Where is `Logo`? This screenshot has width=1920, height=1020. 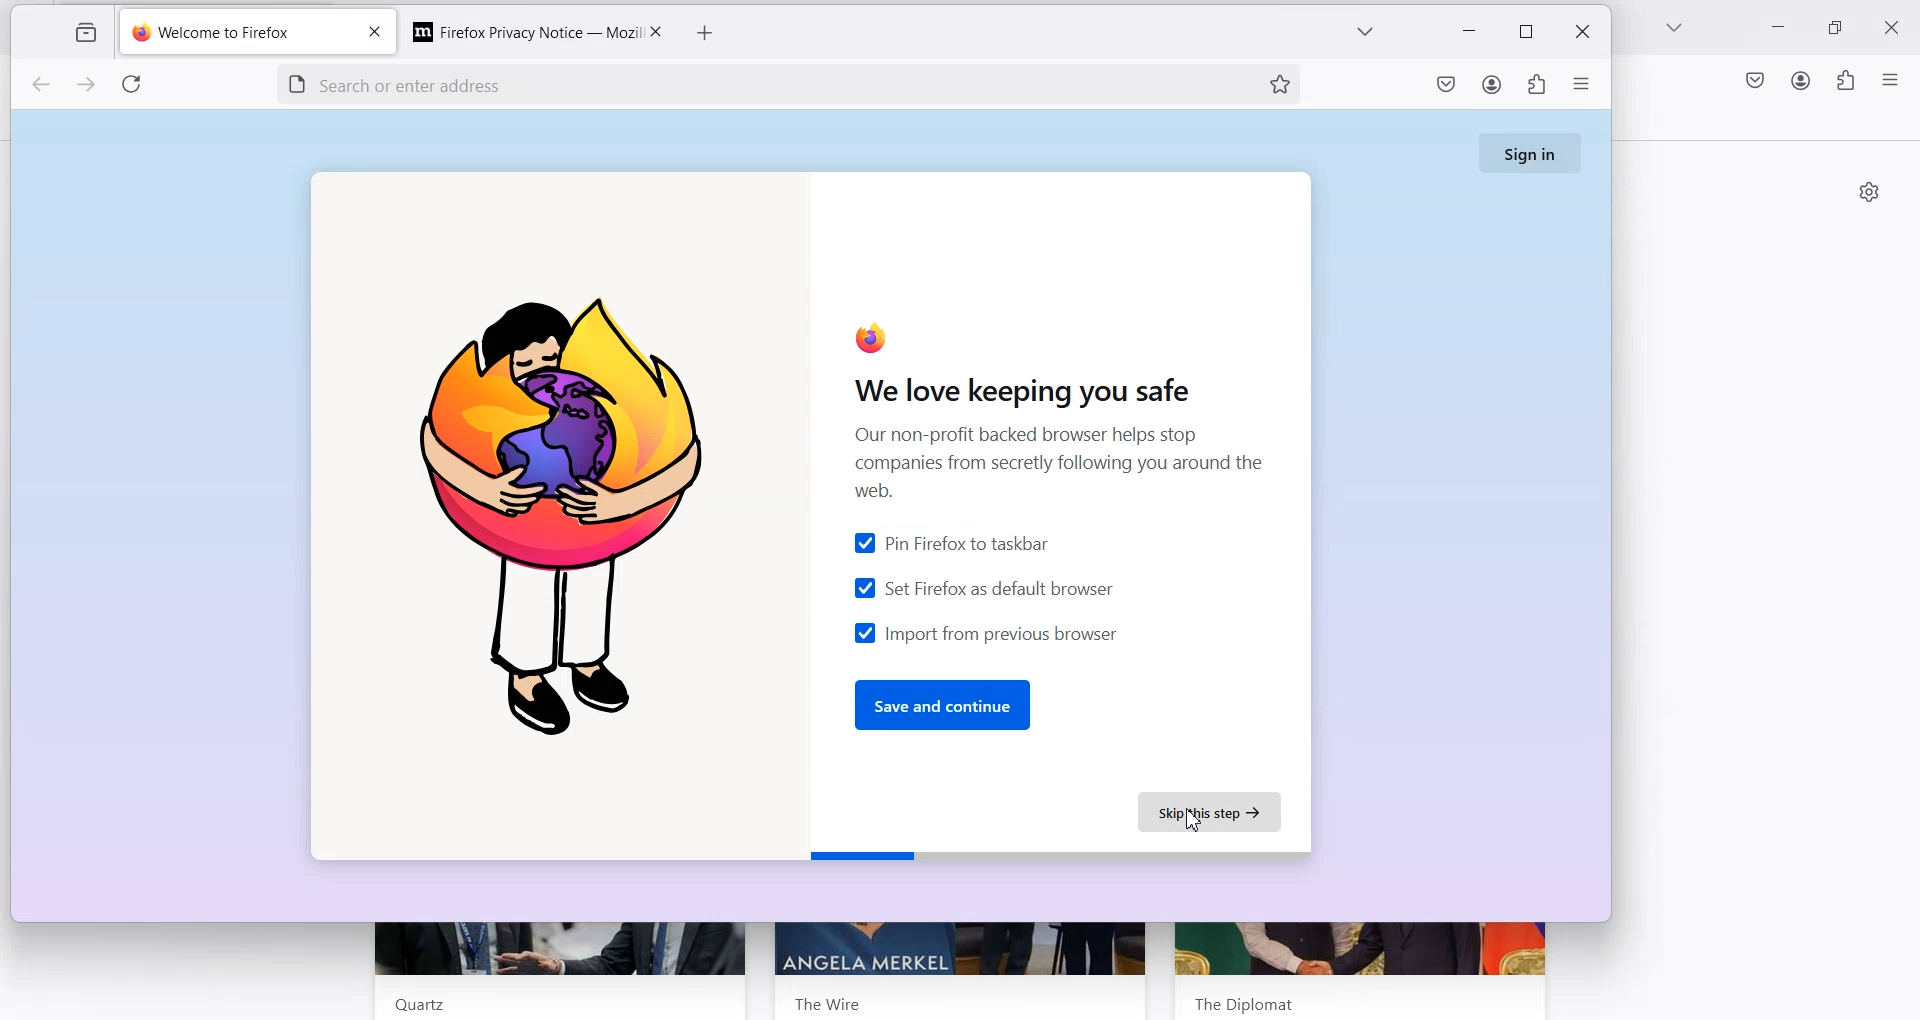
Logo is located at coordinates (568, 515).